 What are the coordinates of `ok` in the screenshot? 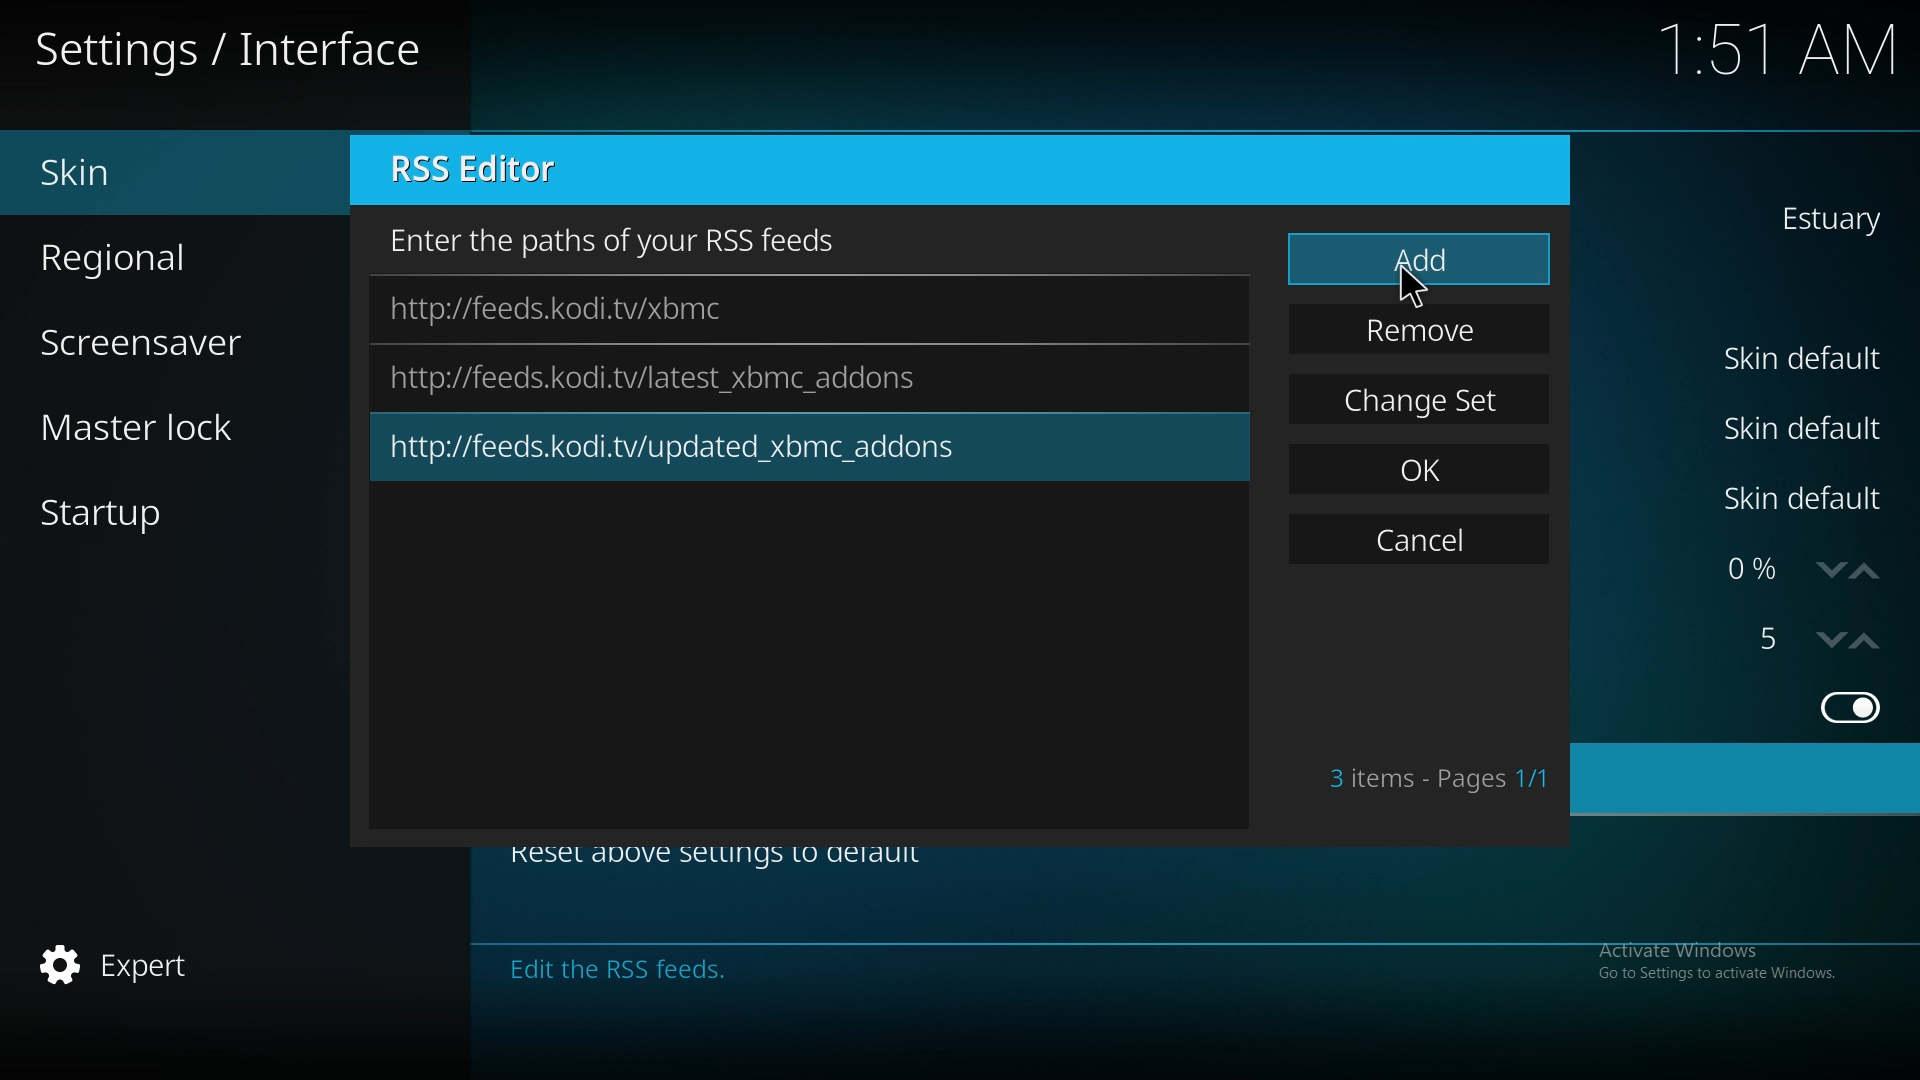 It's located at (1423, 464).